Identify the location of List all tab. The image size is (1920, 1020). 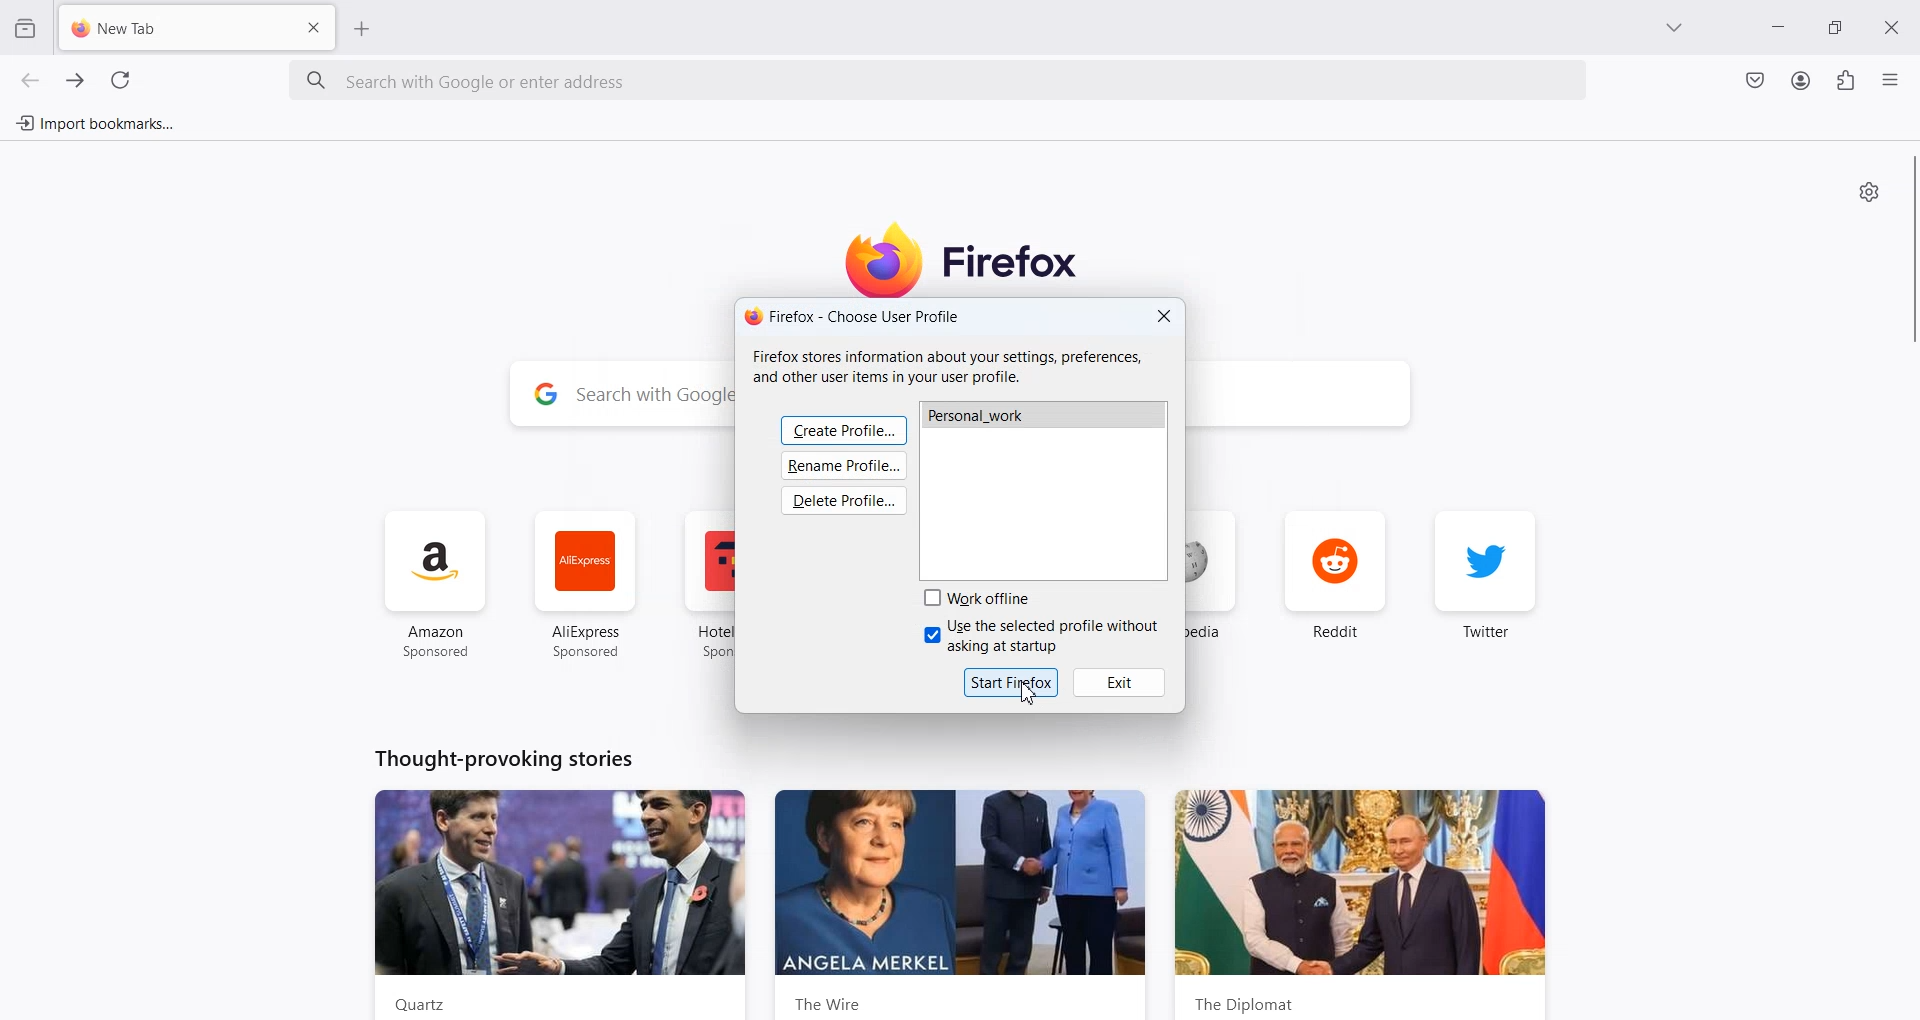
(1675, 29).